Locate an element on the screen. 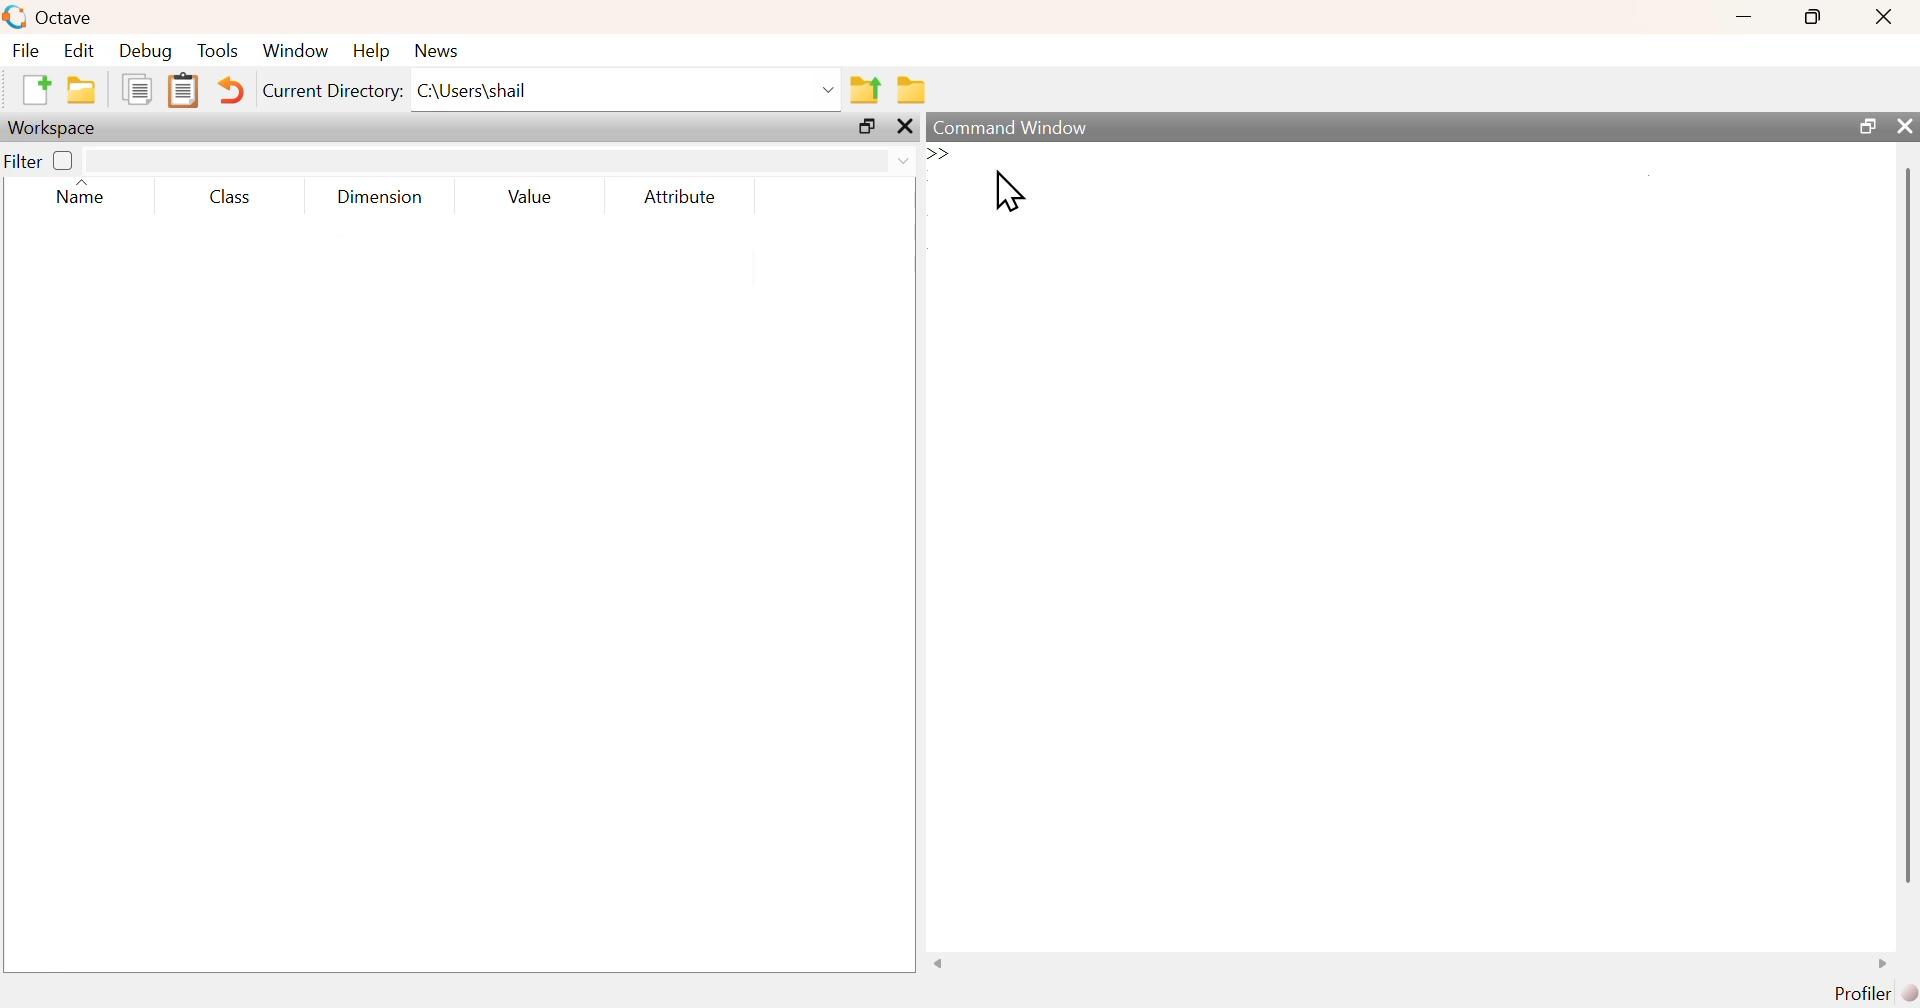 The image size is (1920, 1008). Previous Folder is located at coordinates (865, 89).